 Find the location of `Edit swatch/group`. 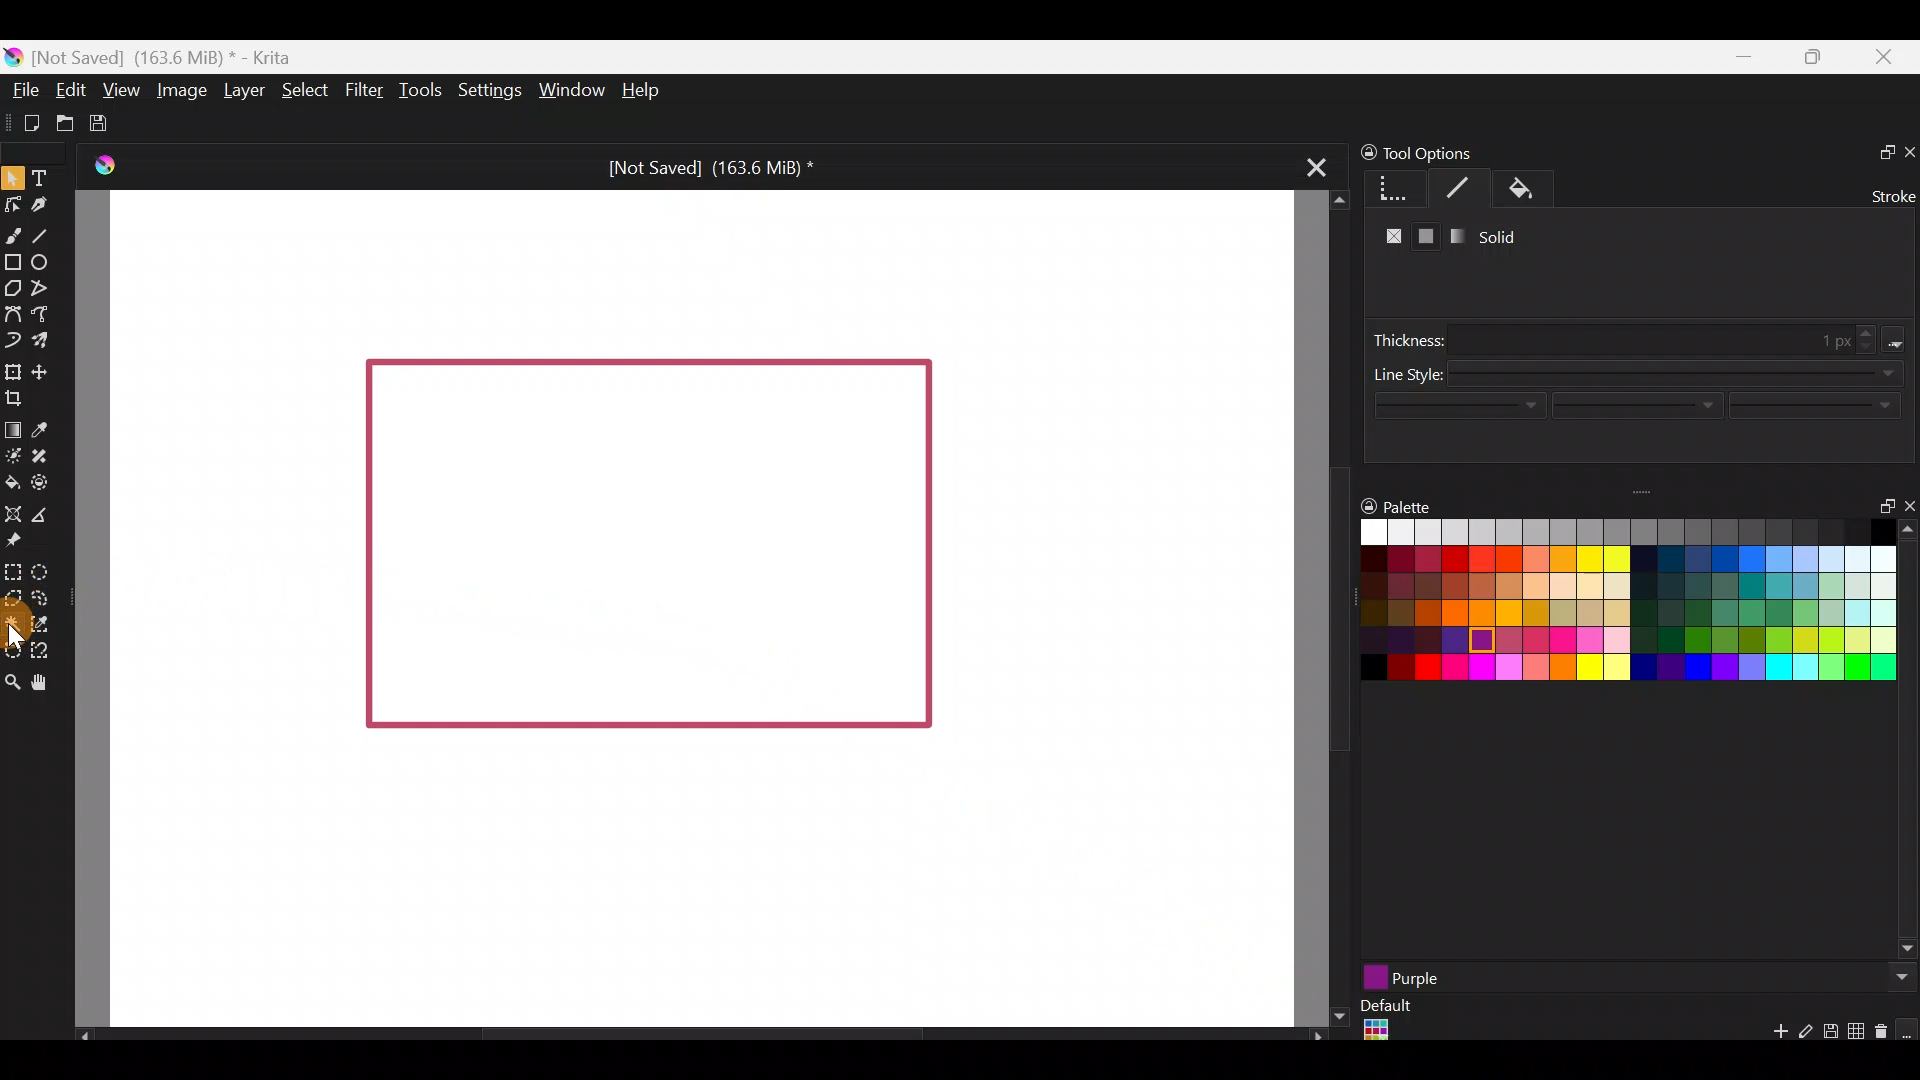

Edit swatch/group is located at coordinates (1806, 1037).